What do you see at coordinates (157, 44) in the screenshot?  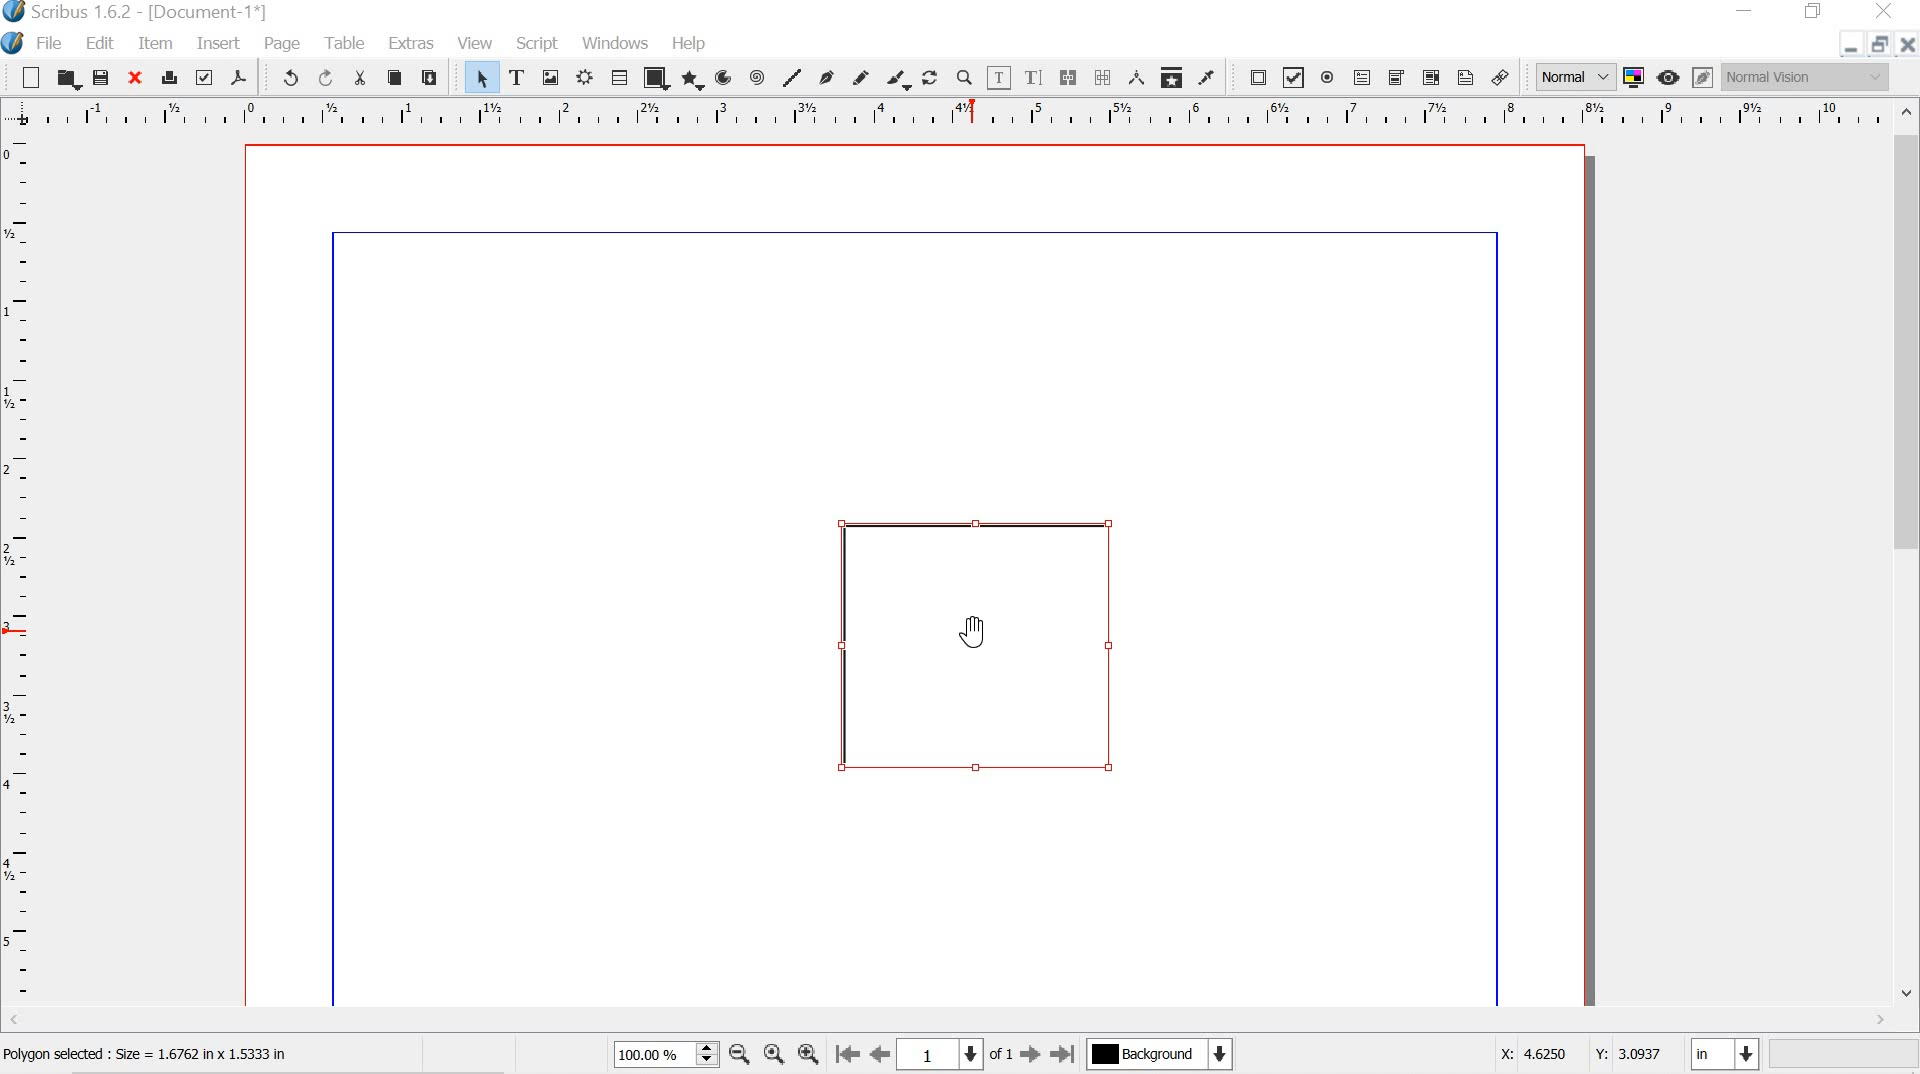 I see `ITEM` at bounding box center [157, 44].